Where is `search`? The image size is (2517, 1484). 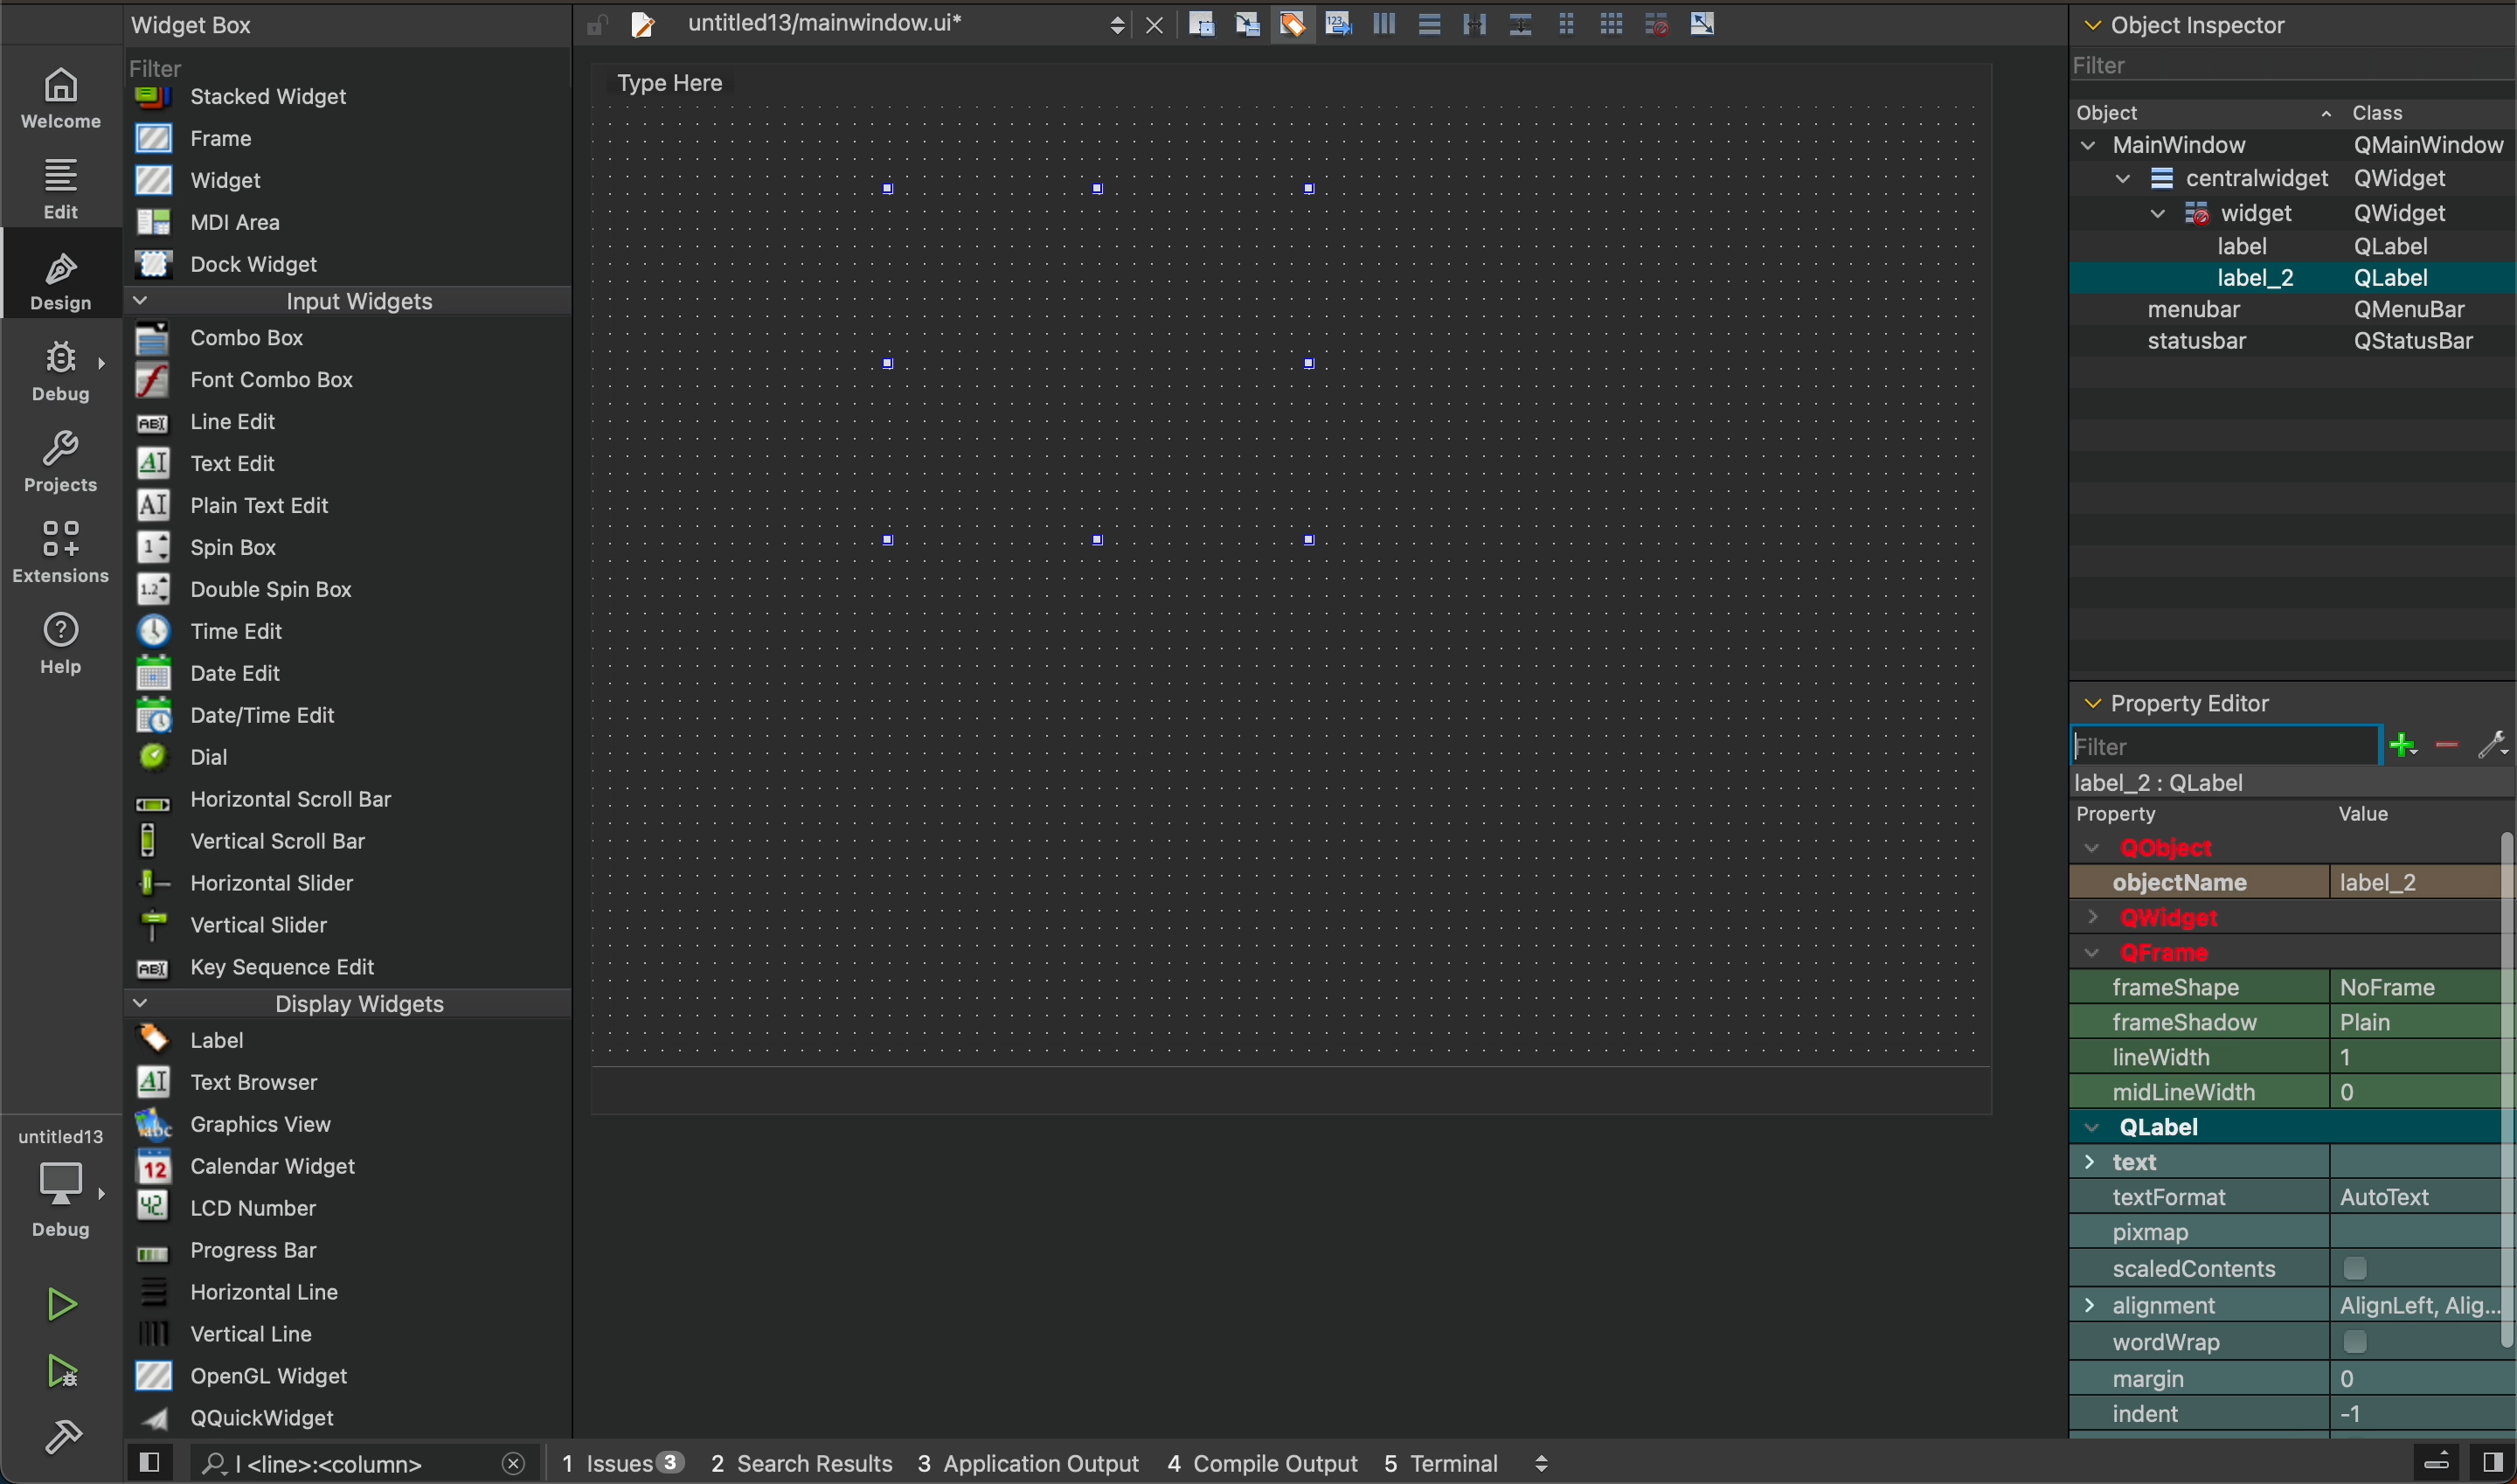
search is located at coordinates (340, 1464).